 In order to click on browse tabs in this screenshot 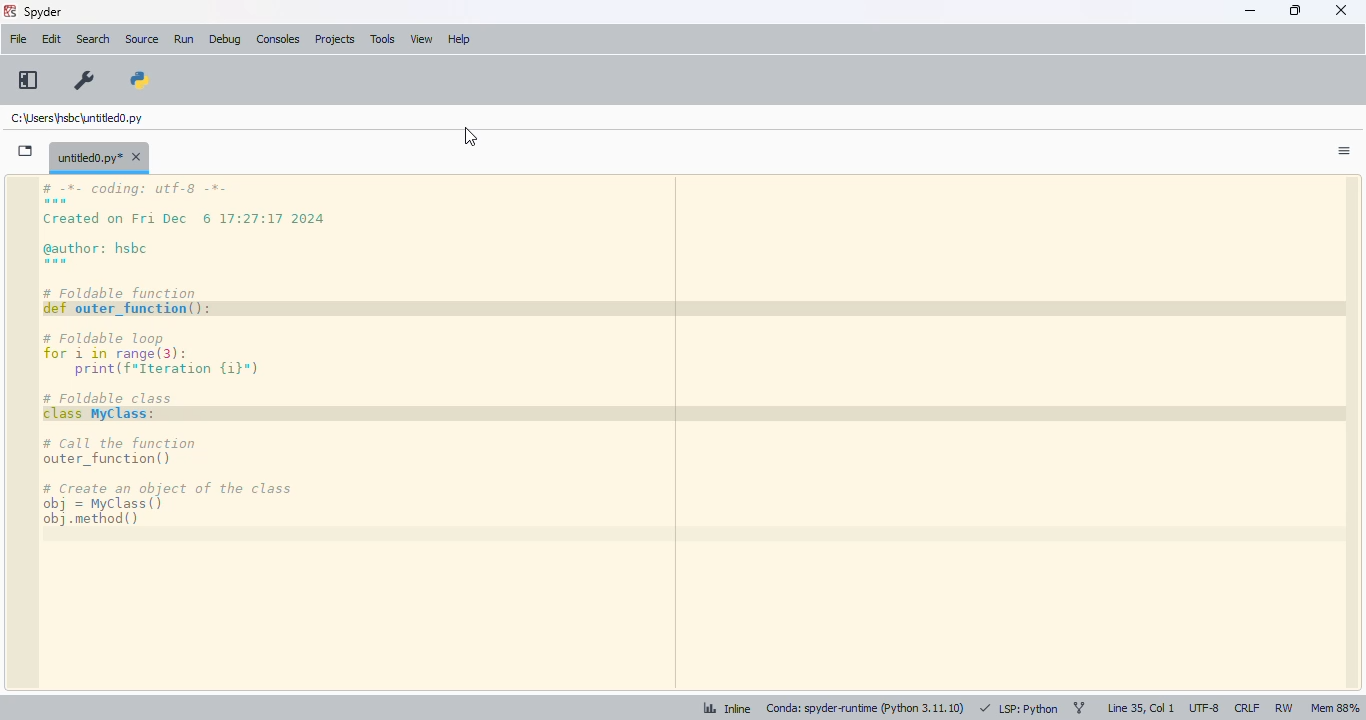, I will do `click(27, 151)`.